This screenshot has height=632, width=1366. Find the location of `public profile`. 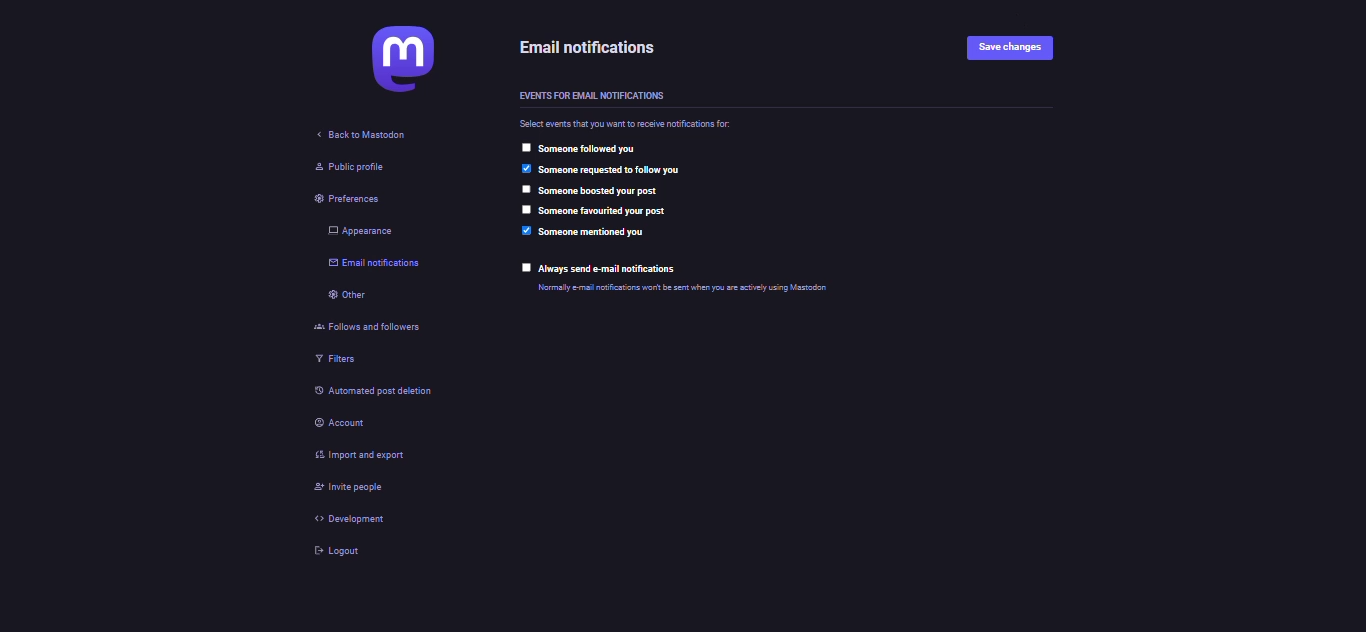

public profile is located at coordinates (346, 168).